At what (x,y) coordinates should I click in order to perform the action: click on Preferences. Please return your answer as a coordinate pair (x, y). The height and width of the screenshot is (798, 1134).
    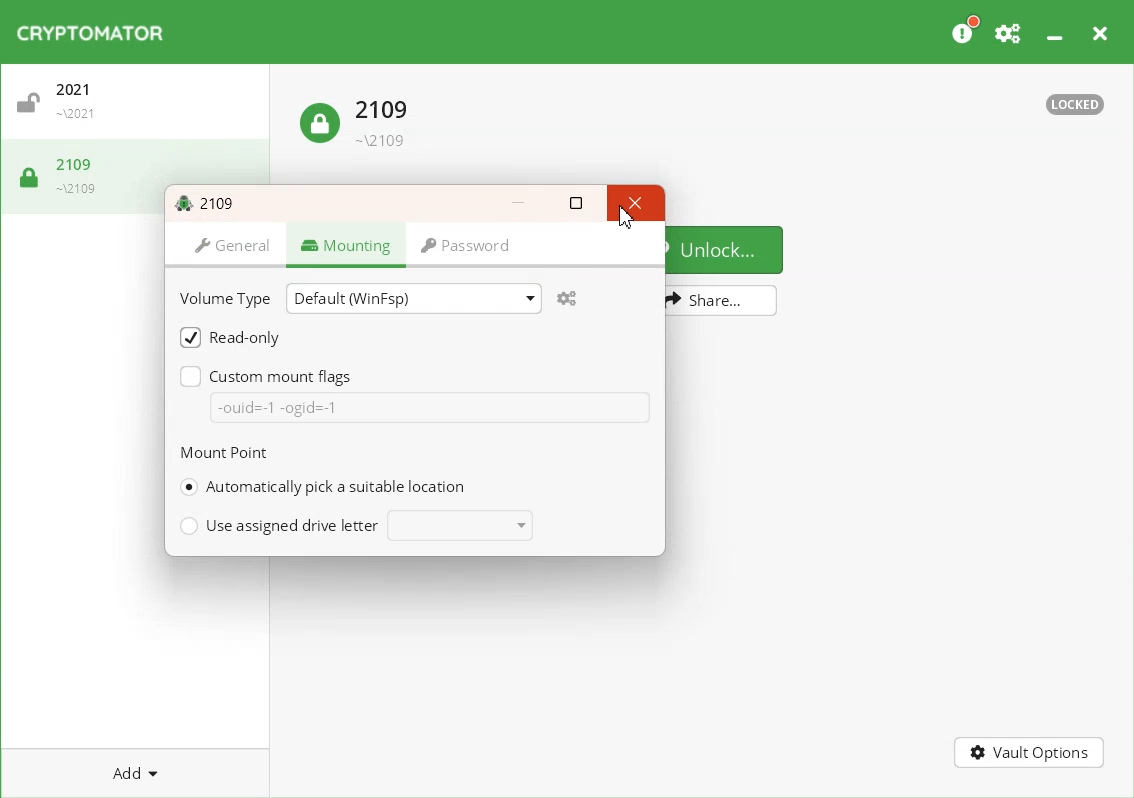
    Looking at the image, I should click on (1009, 32).